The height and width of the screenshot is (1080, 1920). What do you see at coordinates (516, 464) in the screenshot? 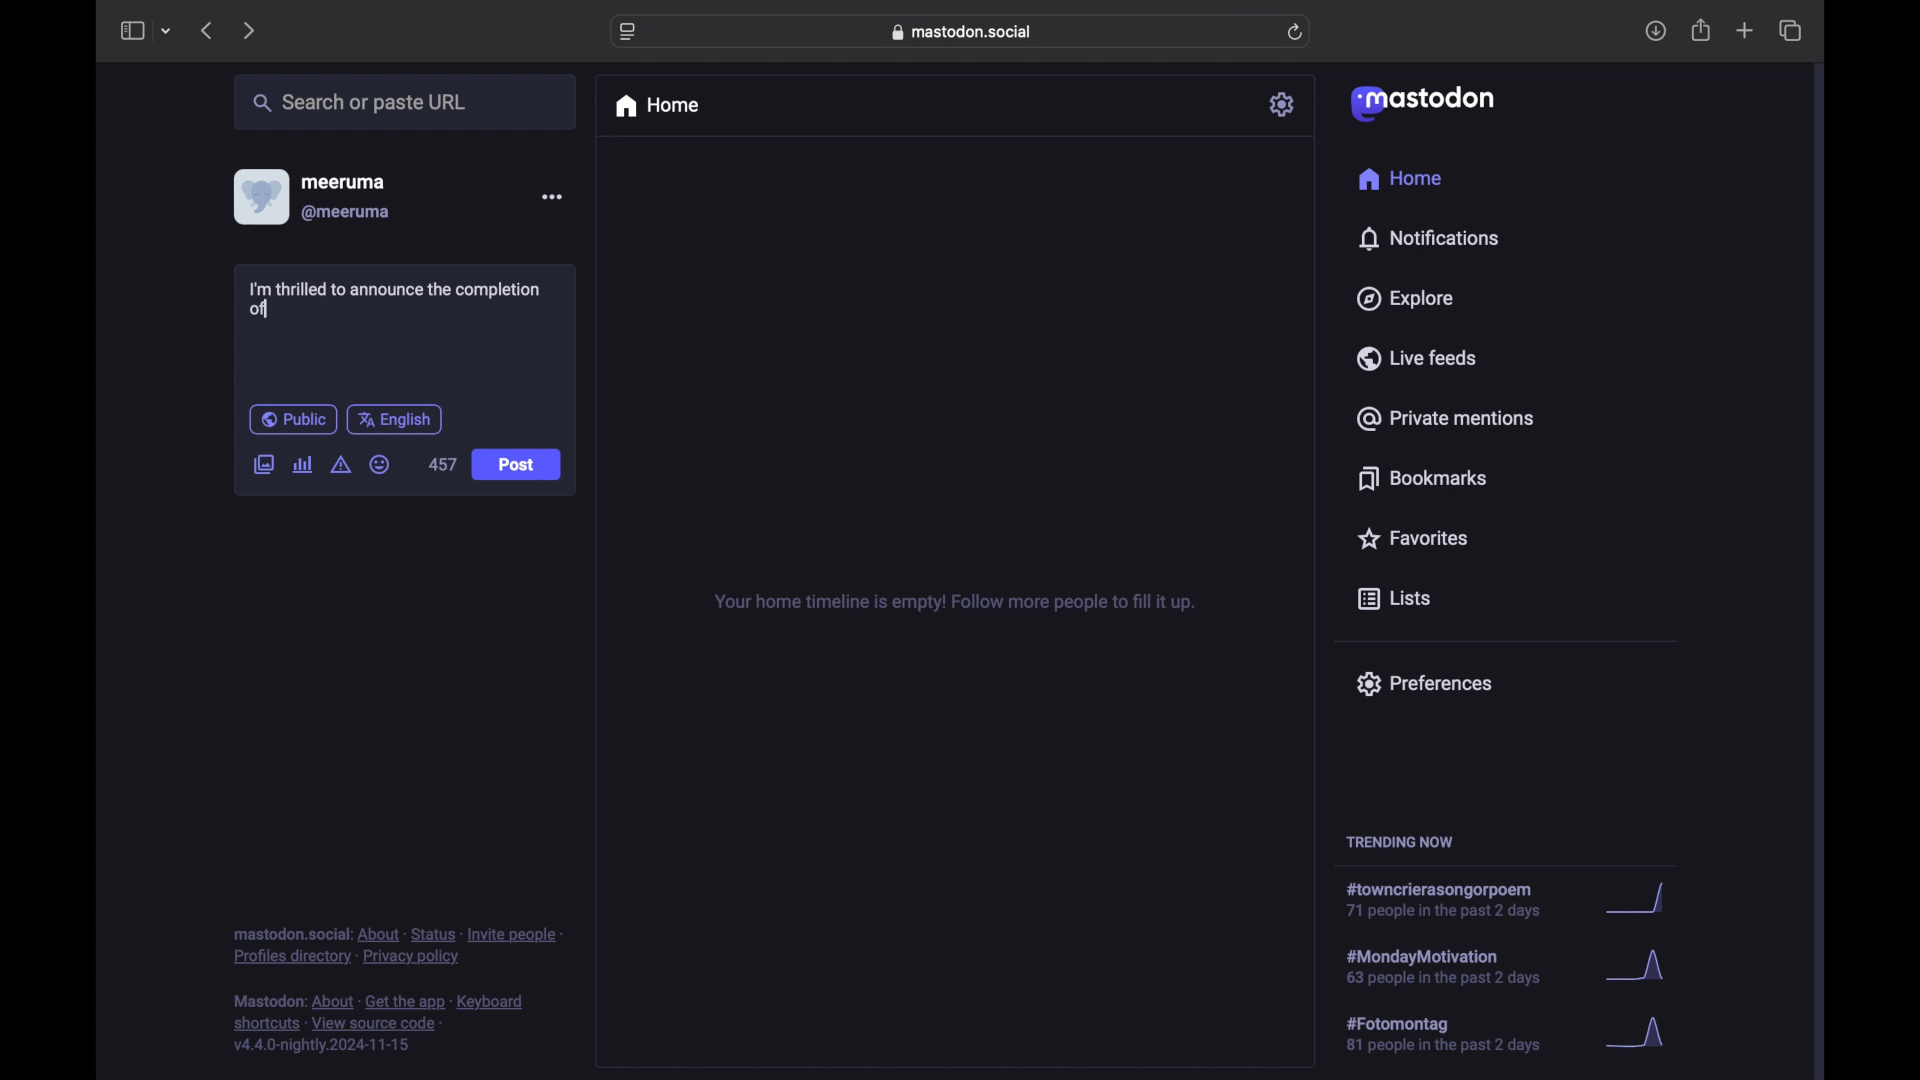
I see `post` at bounding box center [516, 464].